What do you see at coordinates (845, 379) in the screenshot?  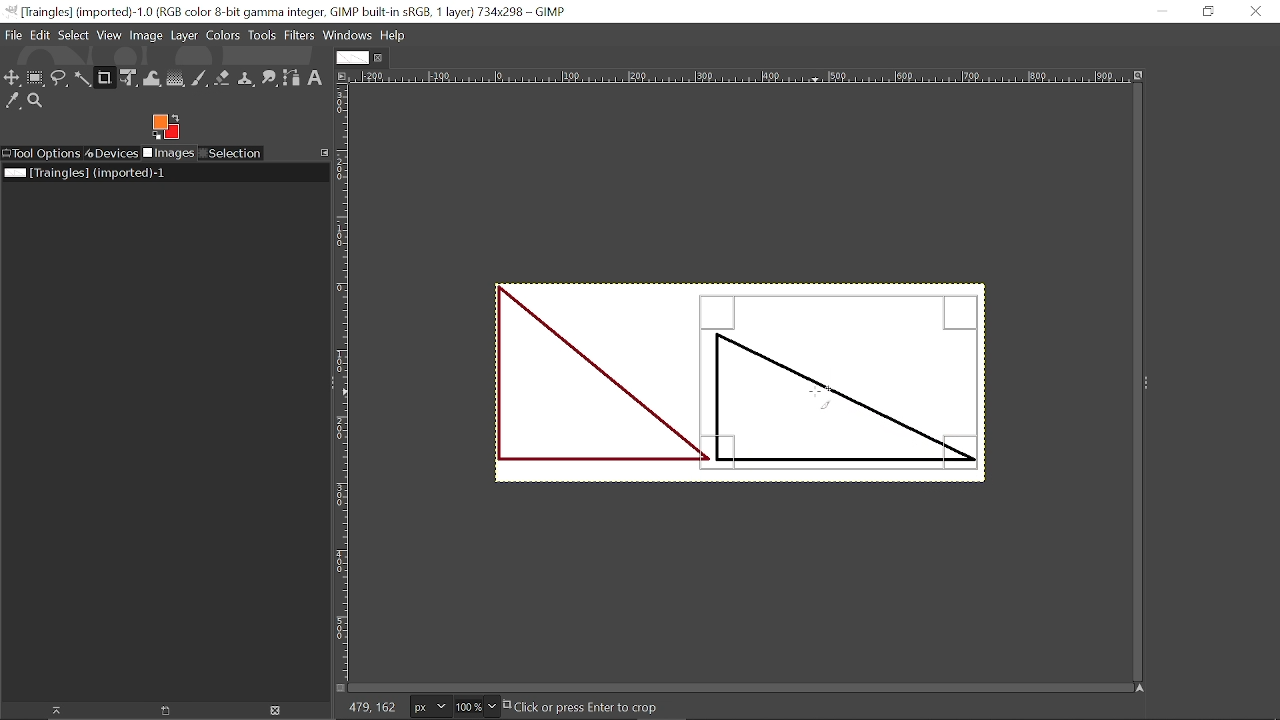 I see `Cropped image` at bounding box center [845, 379].